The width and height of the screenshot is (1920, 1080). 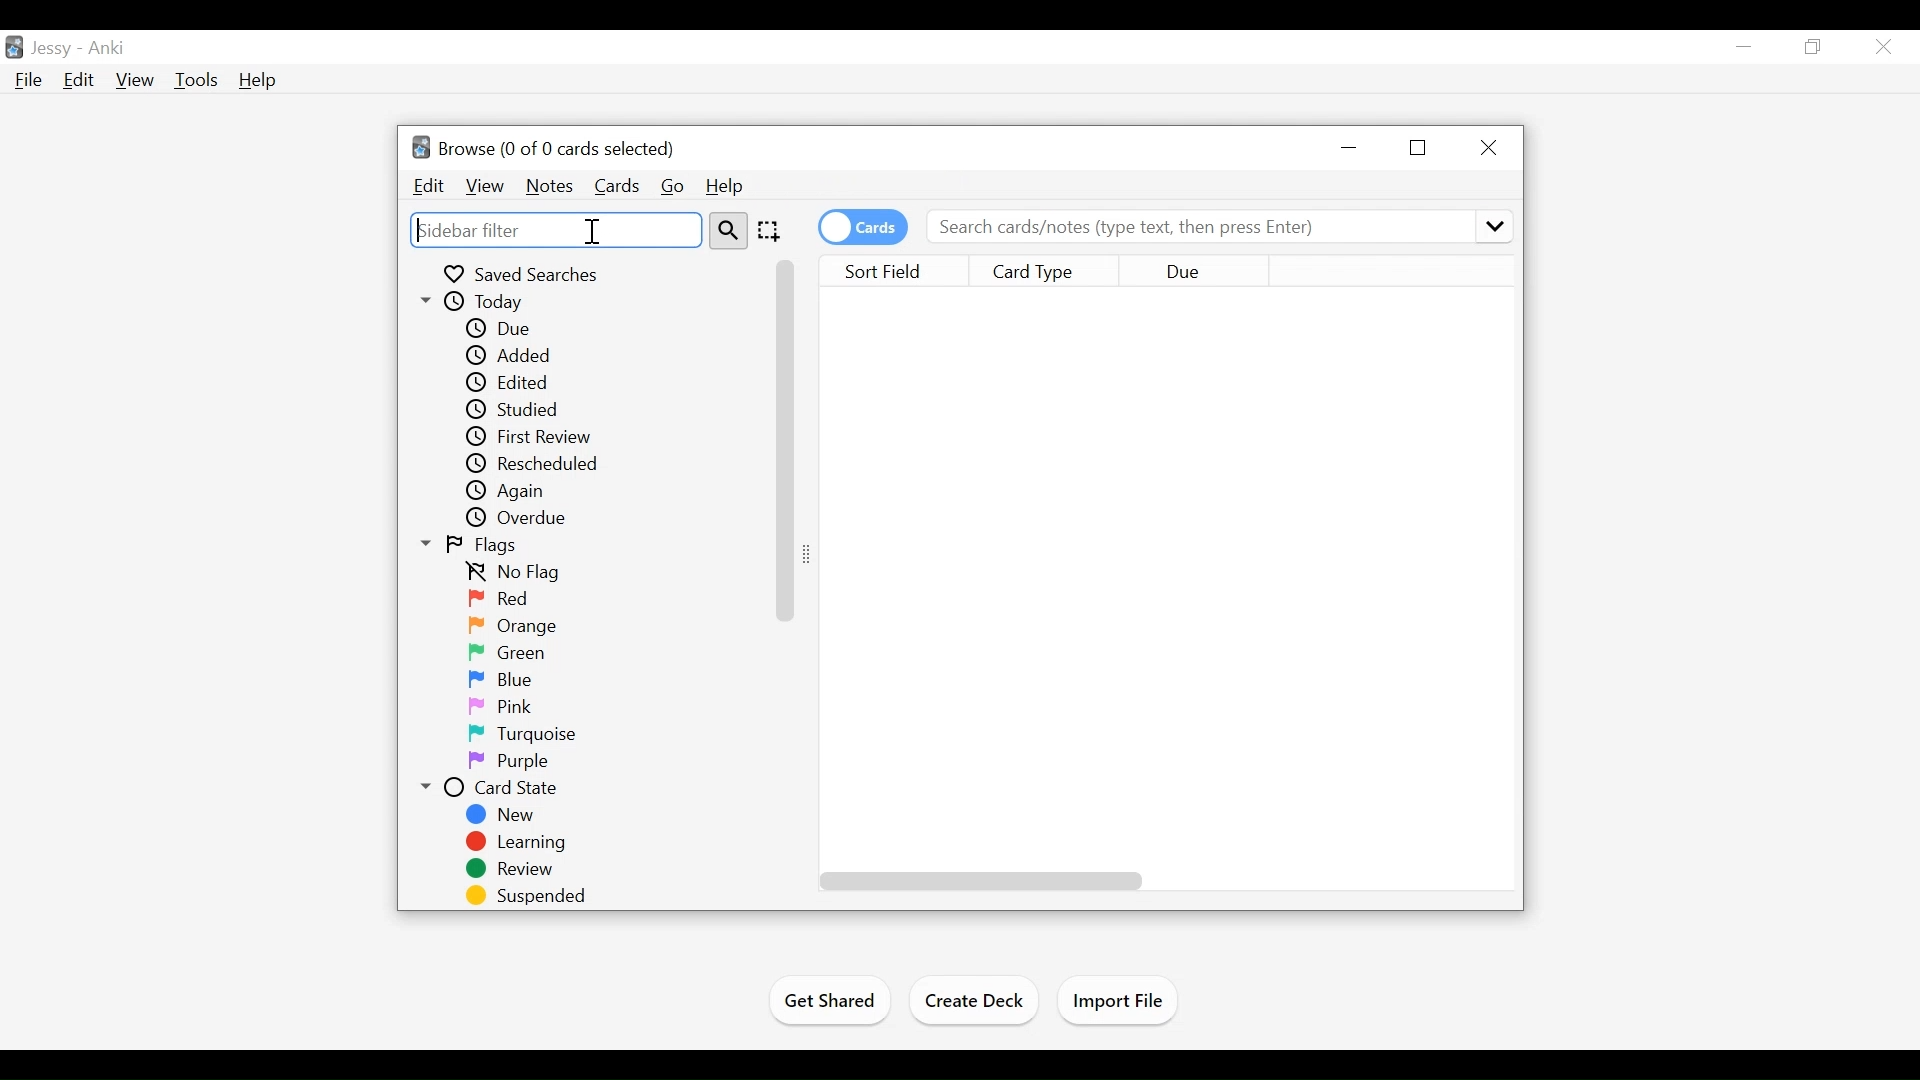 What do you see at coordinates (31, 81) in the screenshot?
I see `File` at bounding box center [31, 81].